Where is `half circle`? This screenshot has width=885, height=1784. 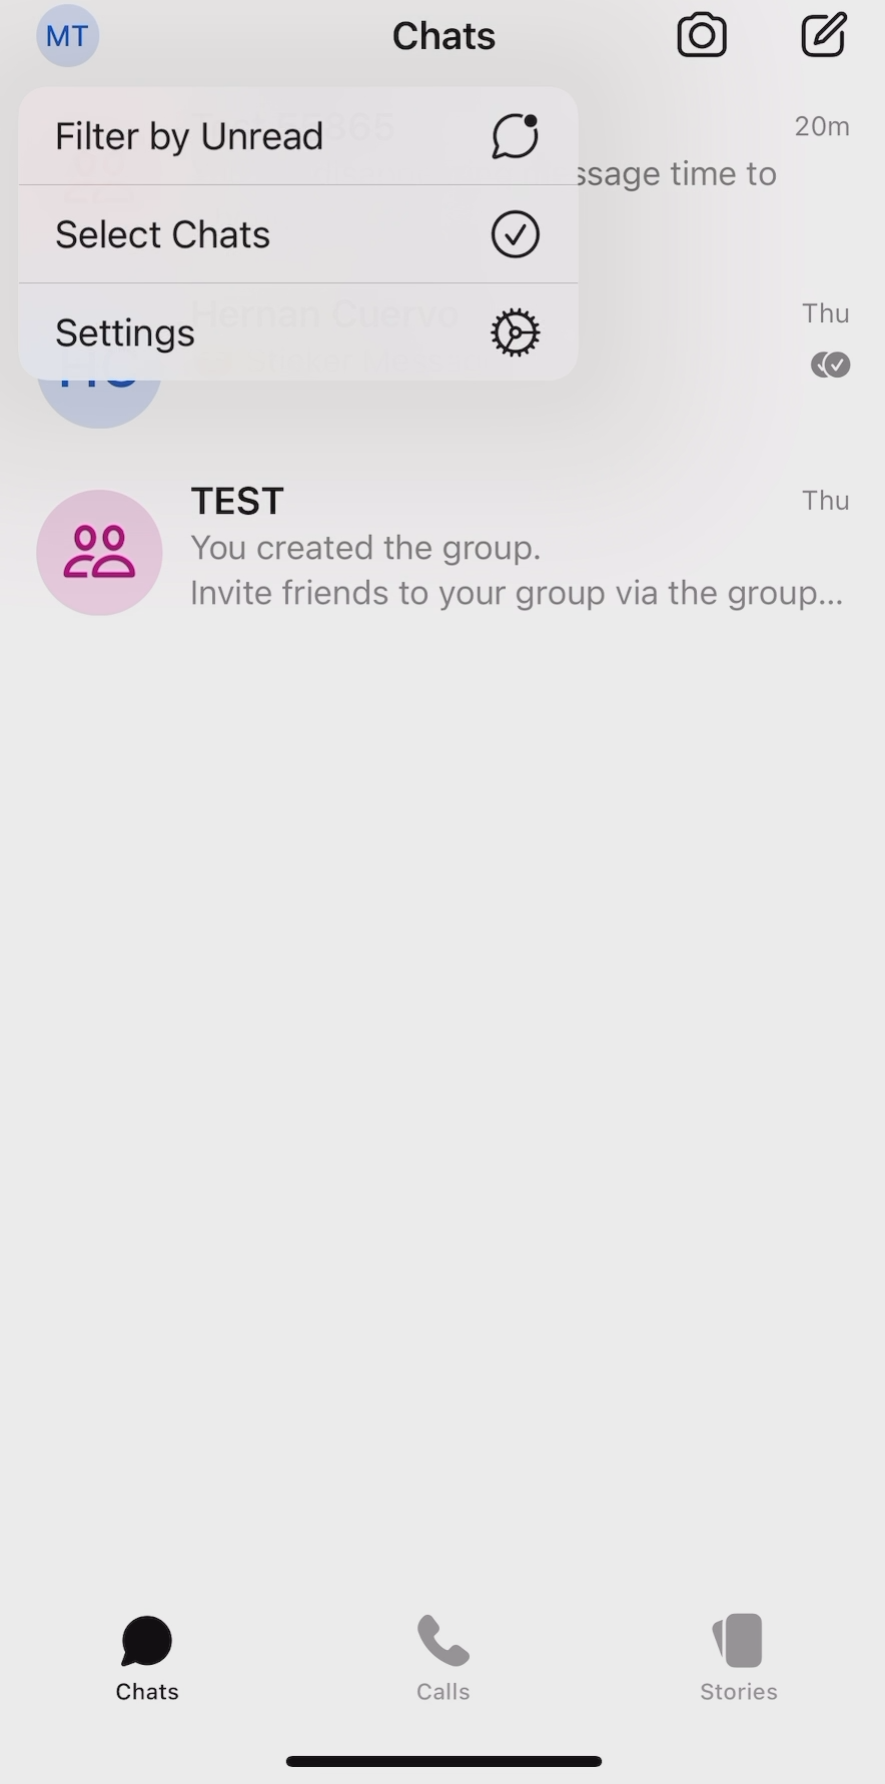
half circle is located at coordinates (100, 404).